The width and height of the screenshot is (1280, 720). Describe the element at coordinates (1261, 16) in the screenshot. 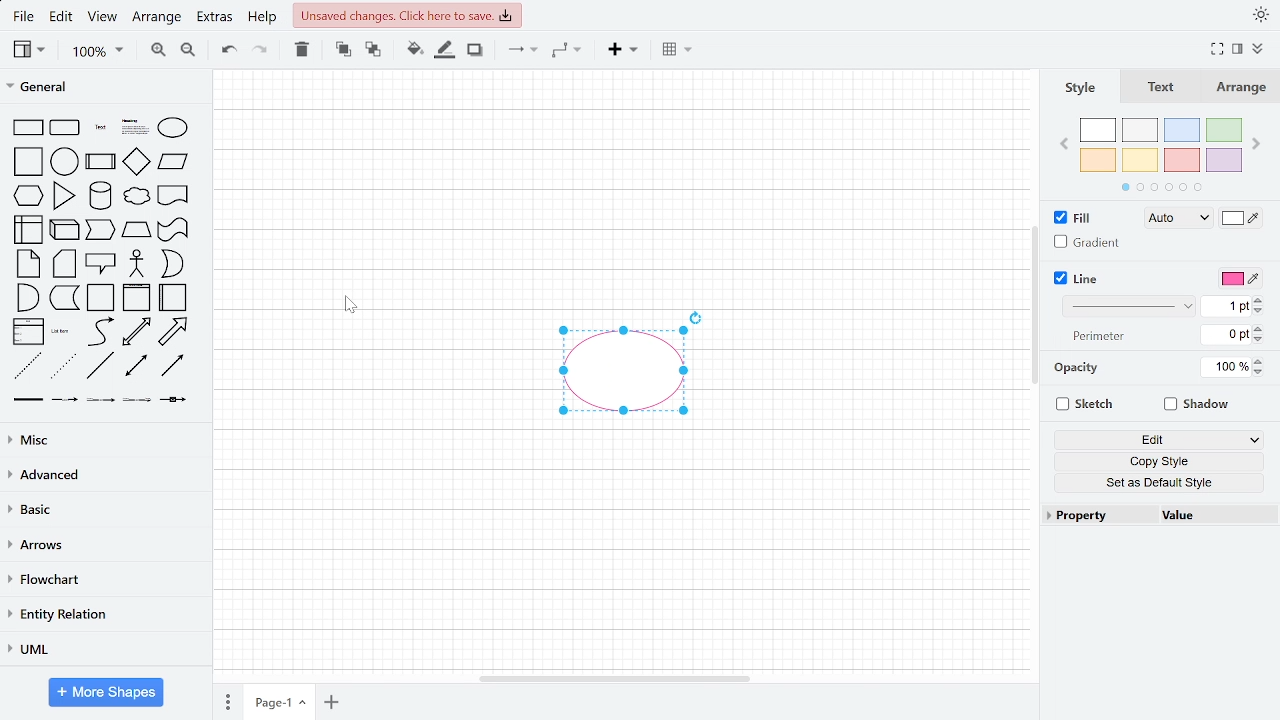

I see `Theme` at that location.